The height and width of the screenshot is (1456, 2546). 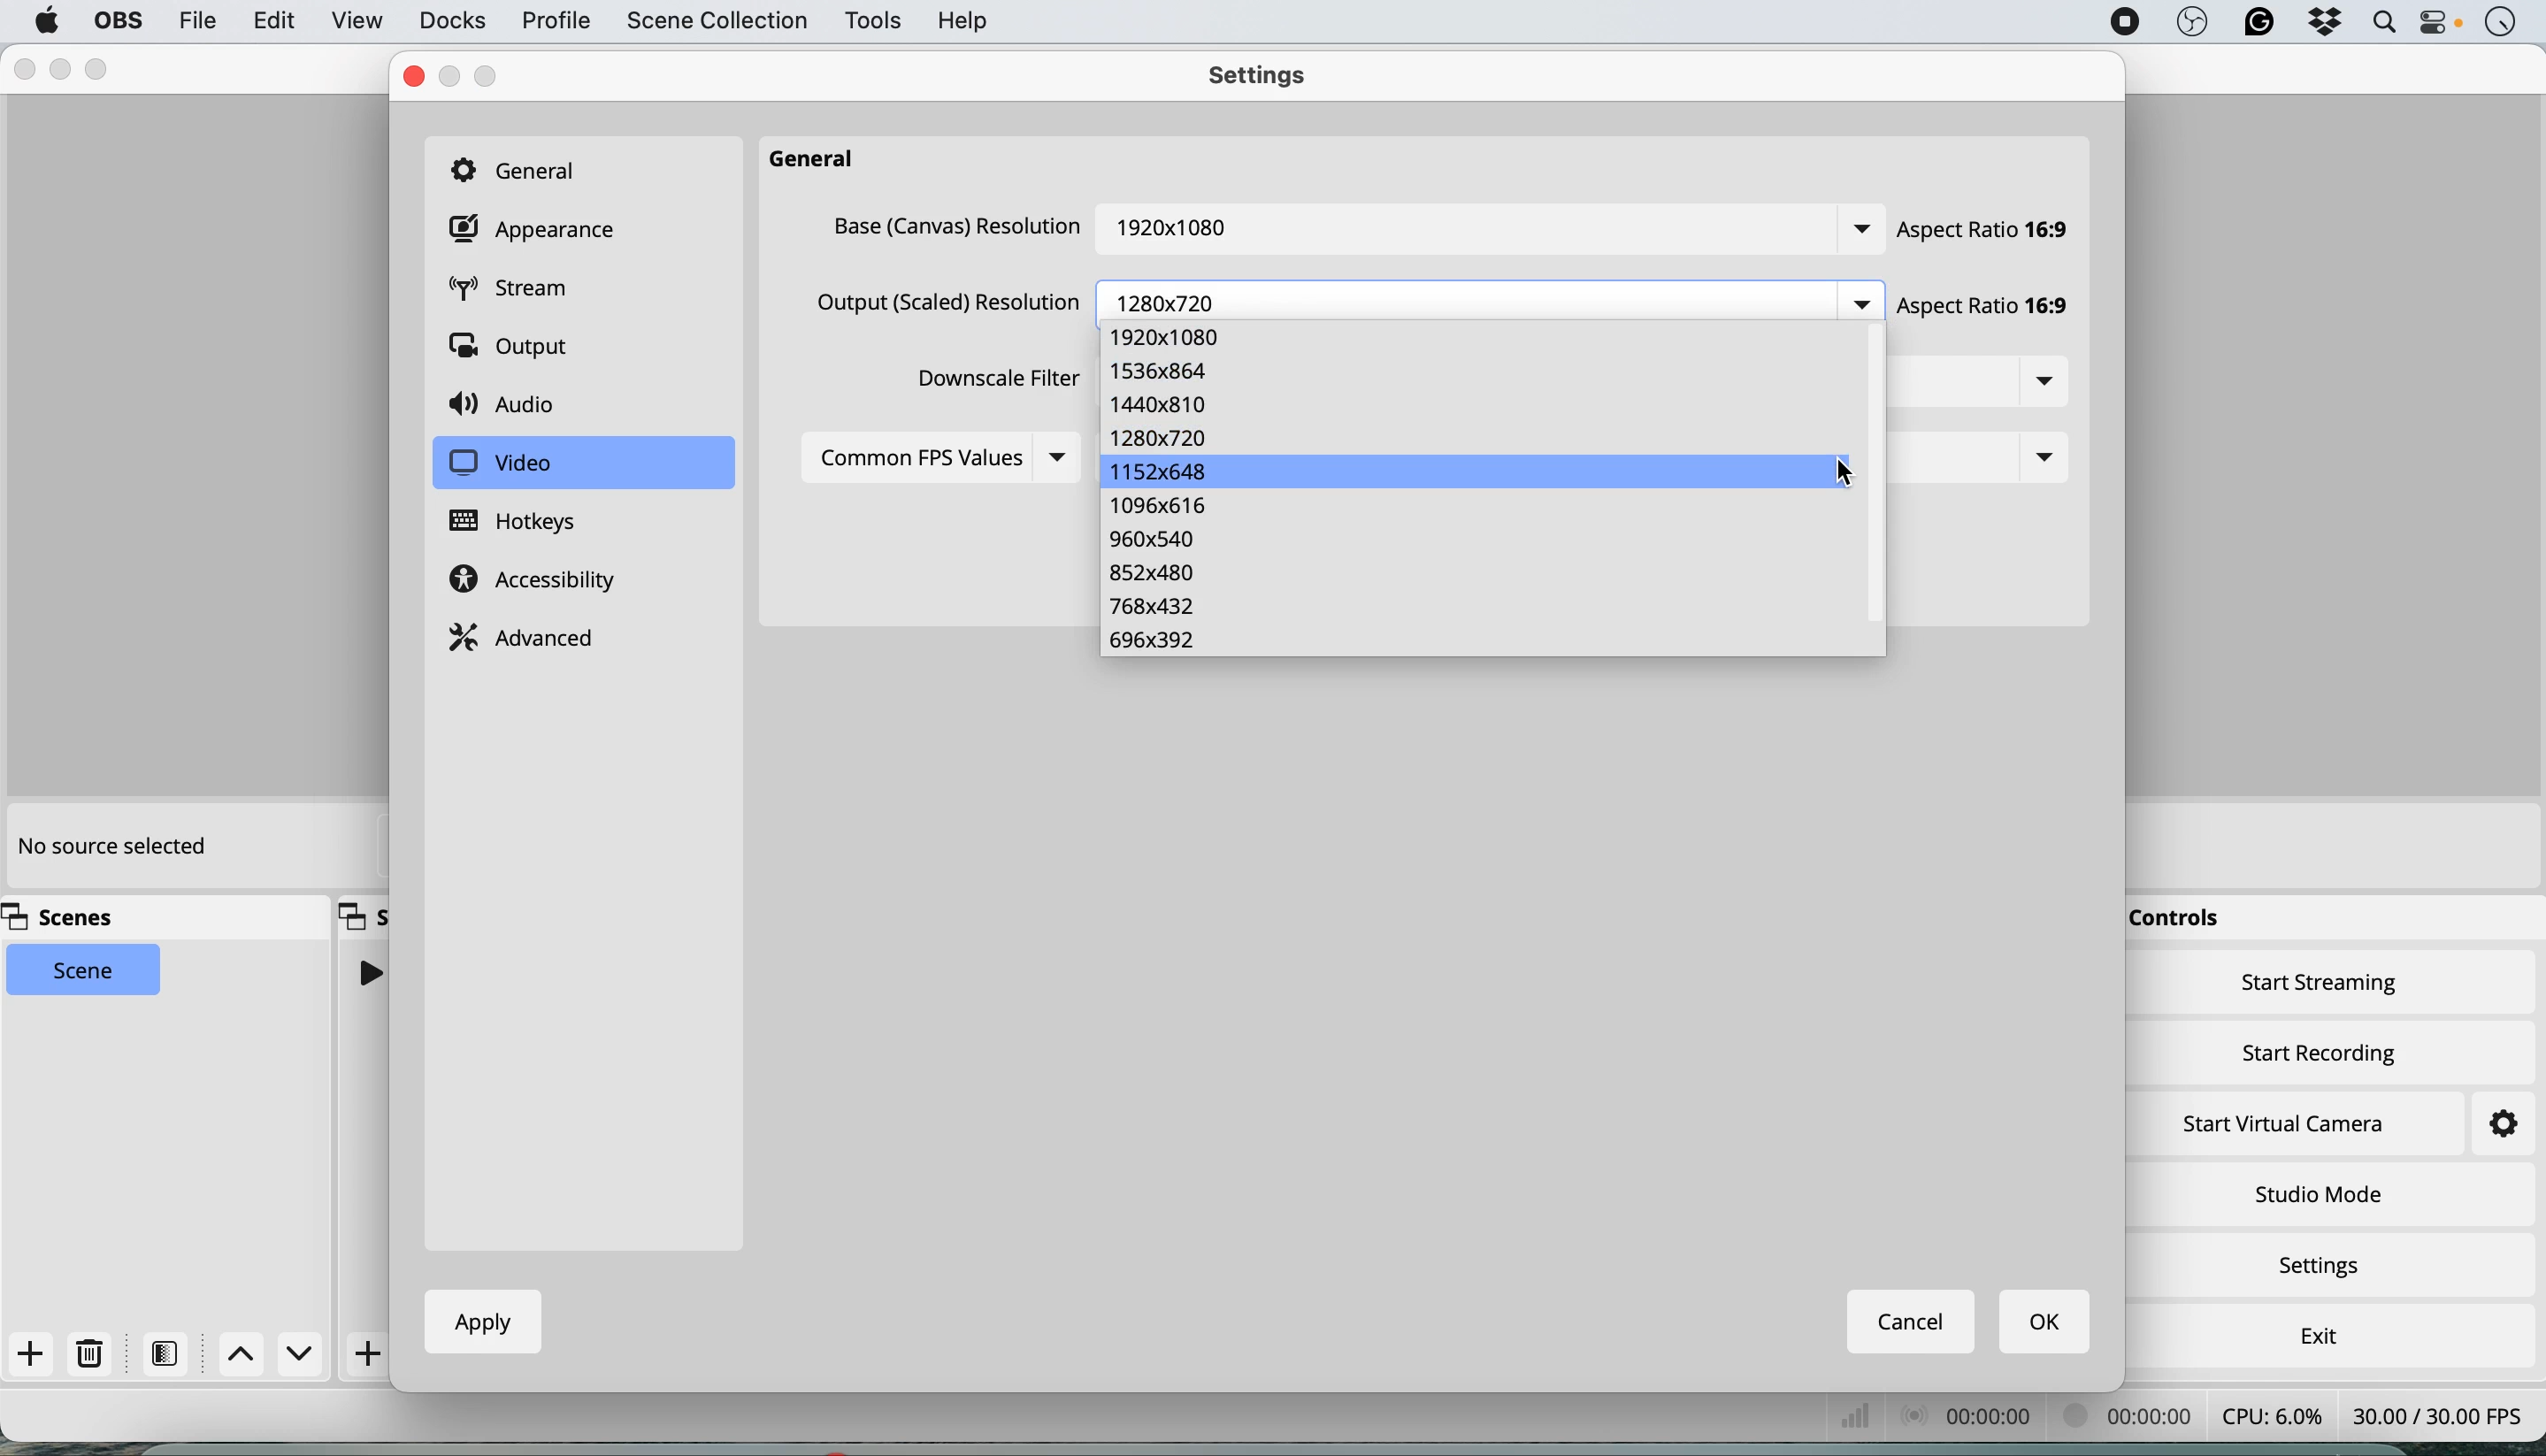 What do you see at coordinates (166, 1354) in the screenshot?
I see `filters` at bounding box center [166, 1354].